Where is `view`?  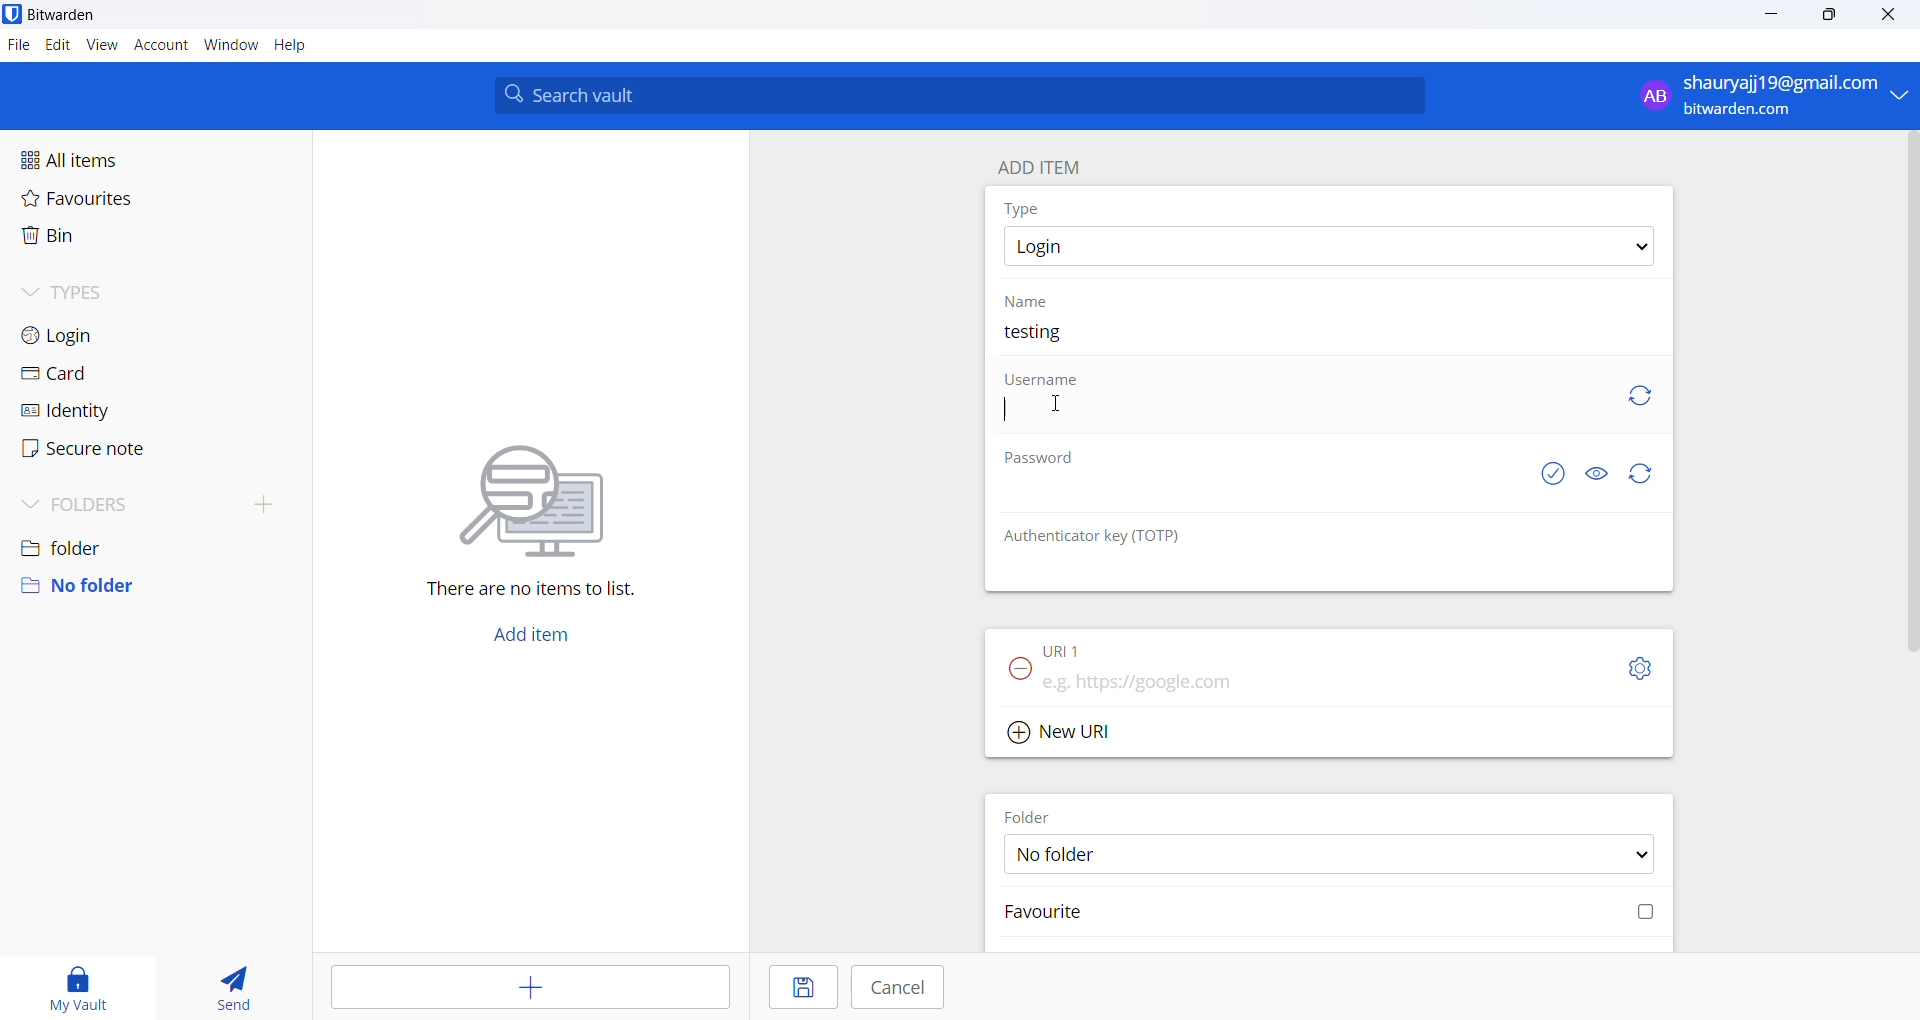
view is located at coordinates (99, 46).